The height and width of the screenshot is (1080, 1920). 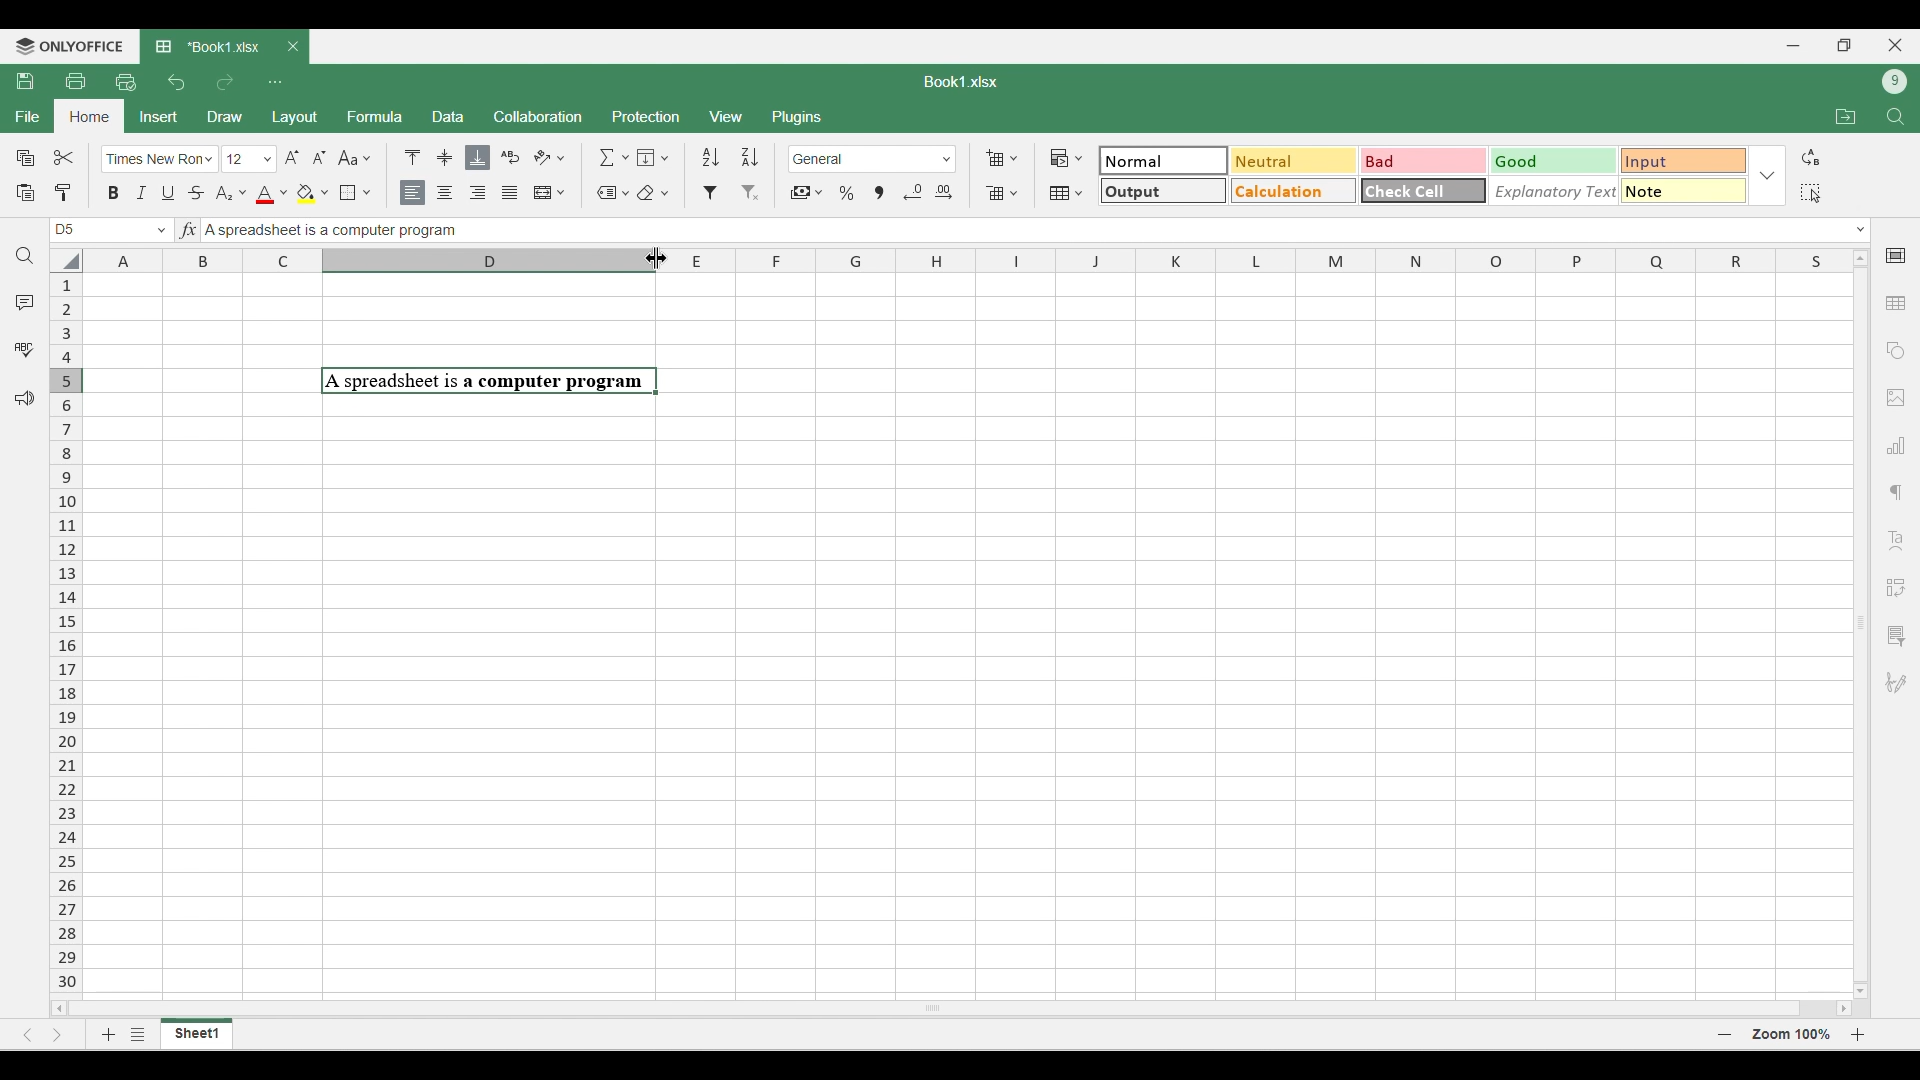 What do you see at coordinates (448, 115) in the screenshot?
I see `Data menu` at bounding box center [448, 115].